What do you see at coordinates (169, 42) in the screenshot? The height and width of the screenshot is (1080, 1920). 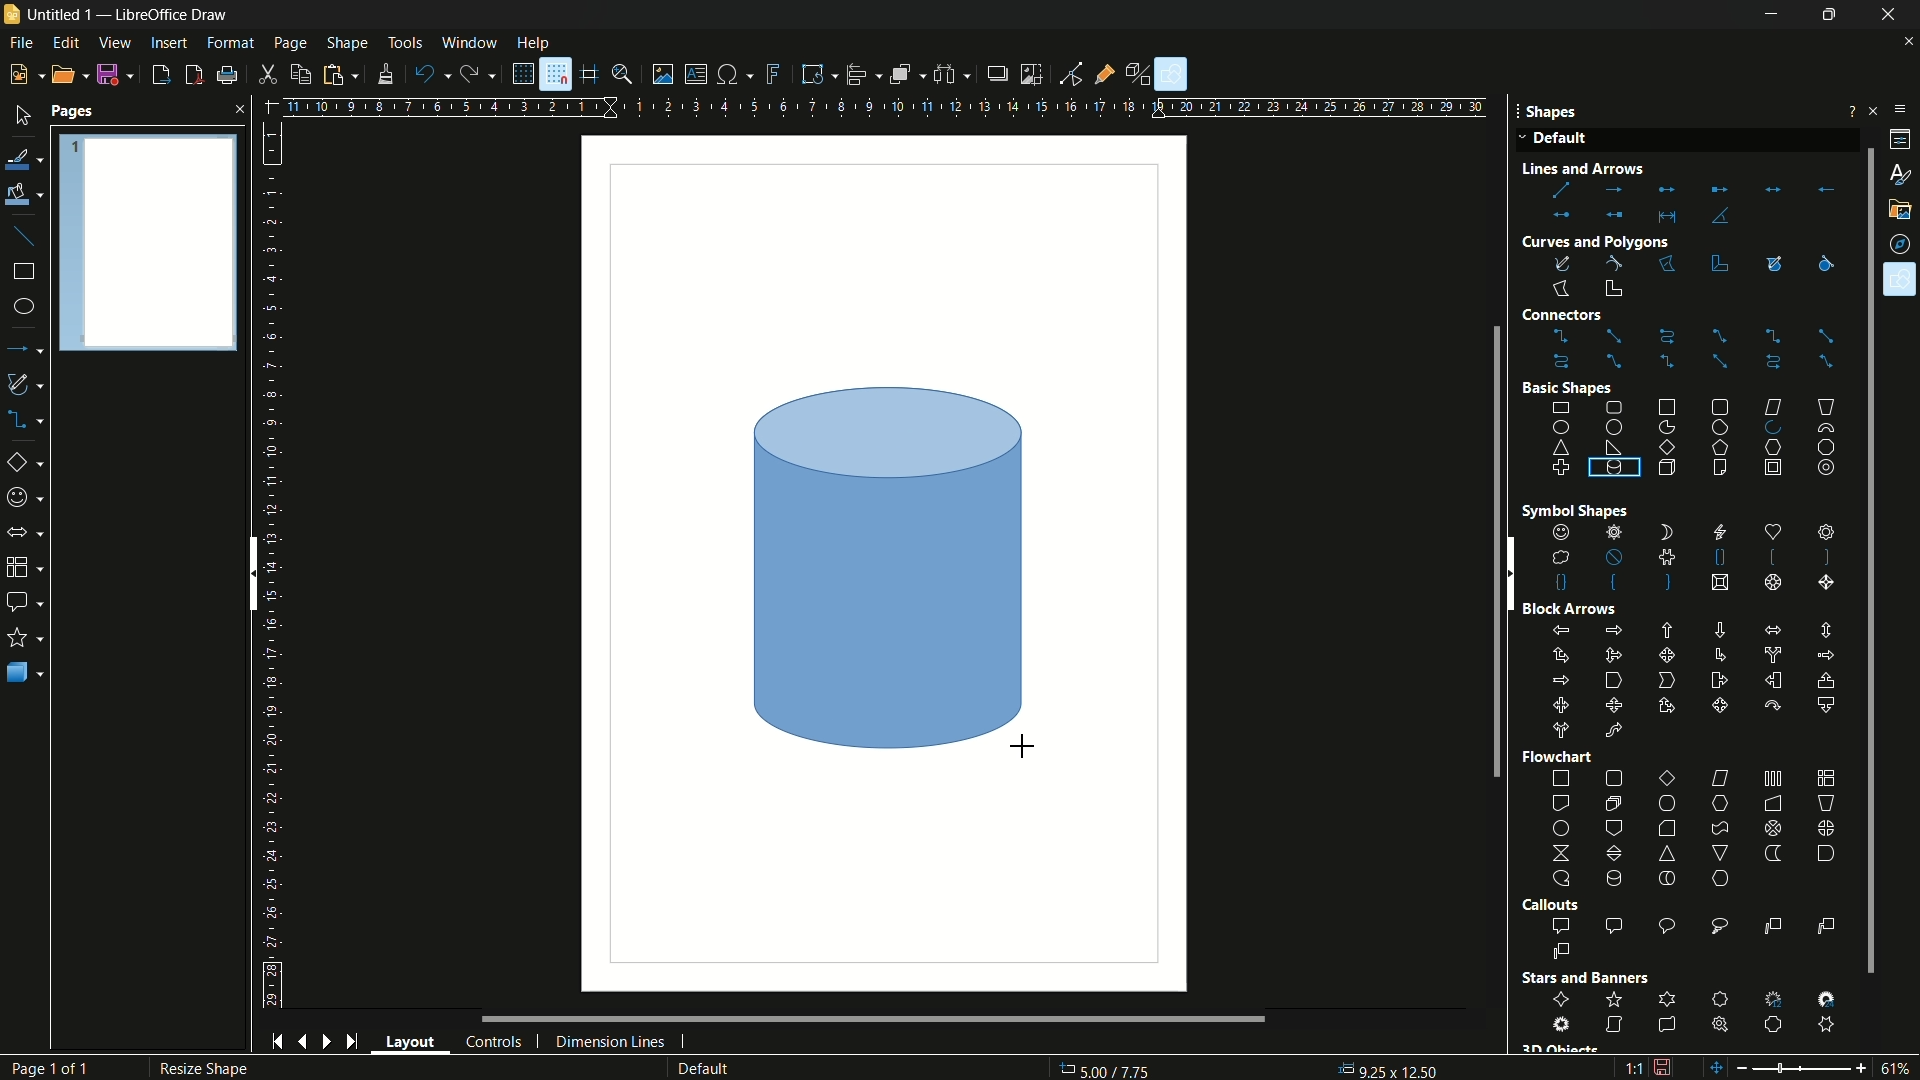 I see `insert menu` at bounding box center [169, 42].